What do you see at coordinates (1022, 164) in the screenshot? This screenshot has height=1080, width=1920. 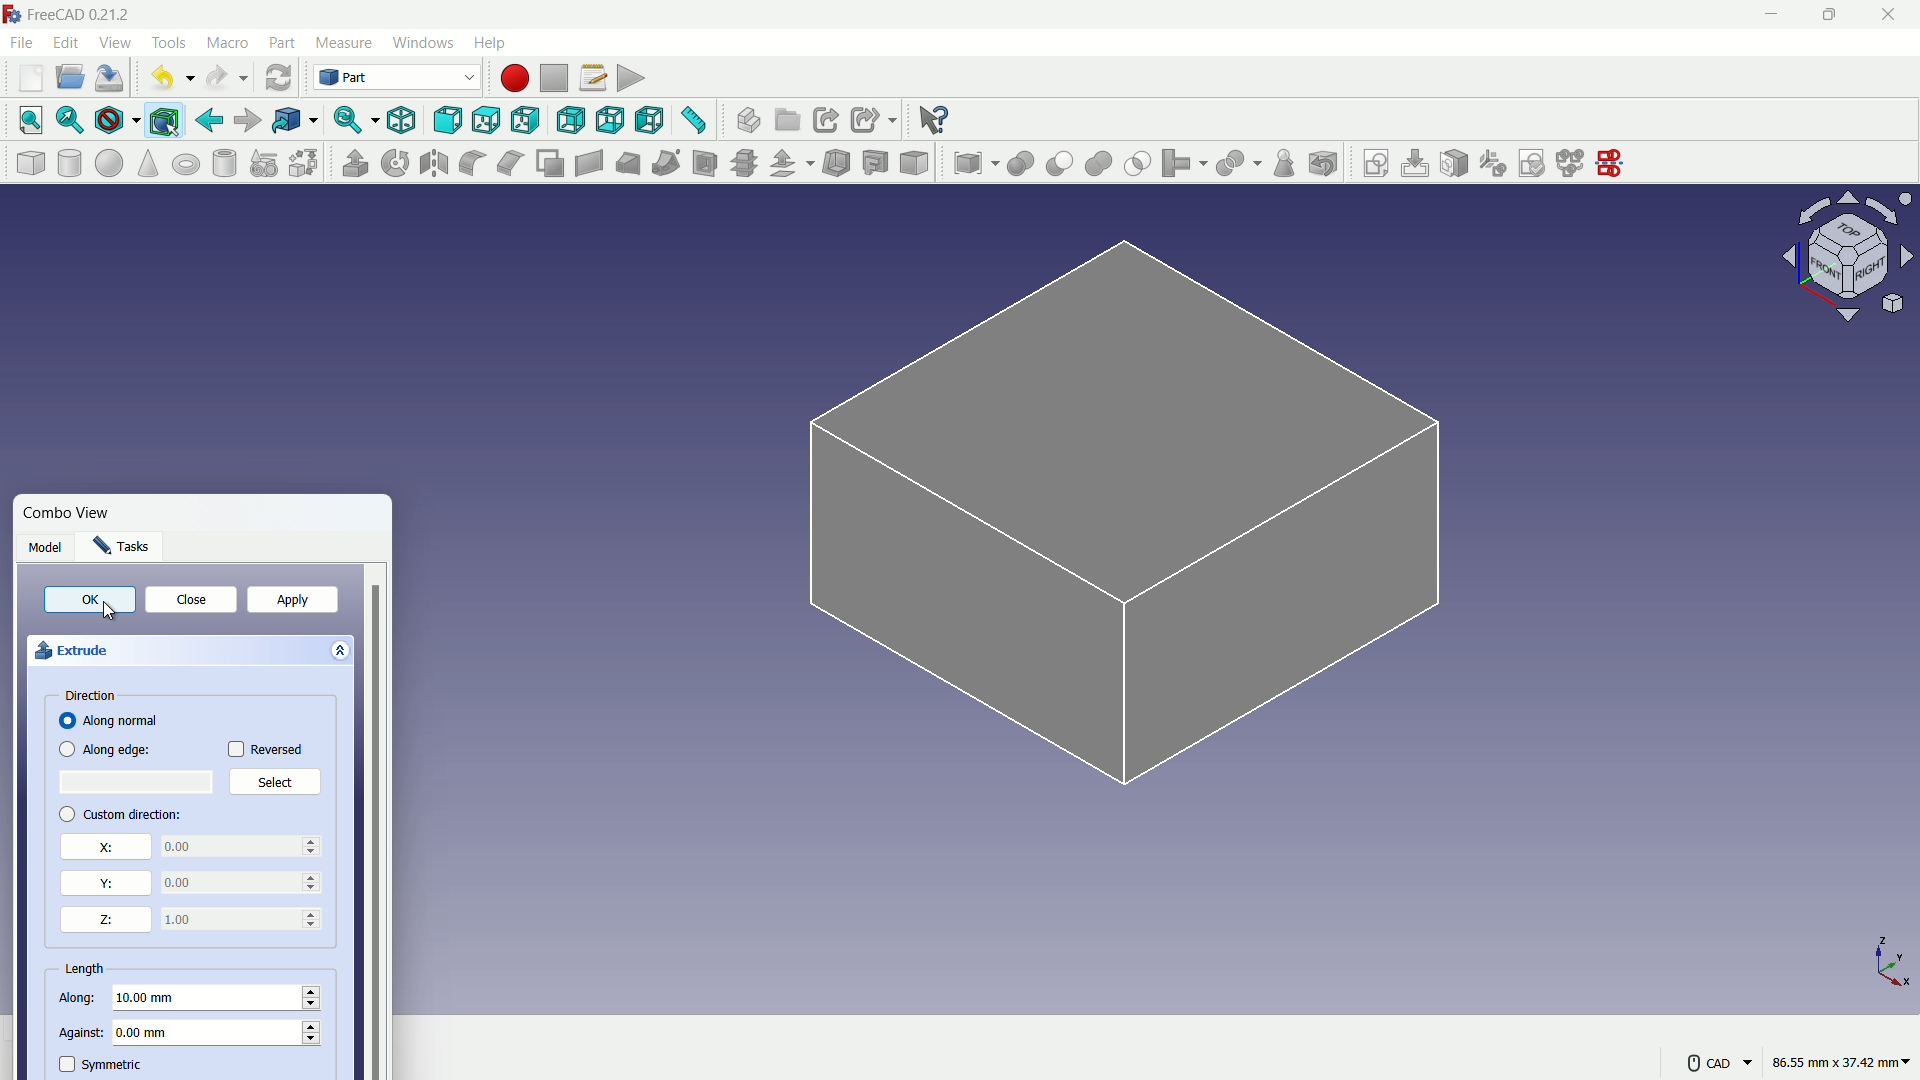 I see `boolean` at bounding box center [1022, 164].